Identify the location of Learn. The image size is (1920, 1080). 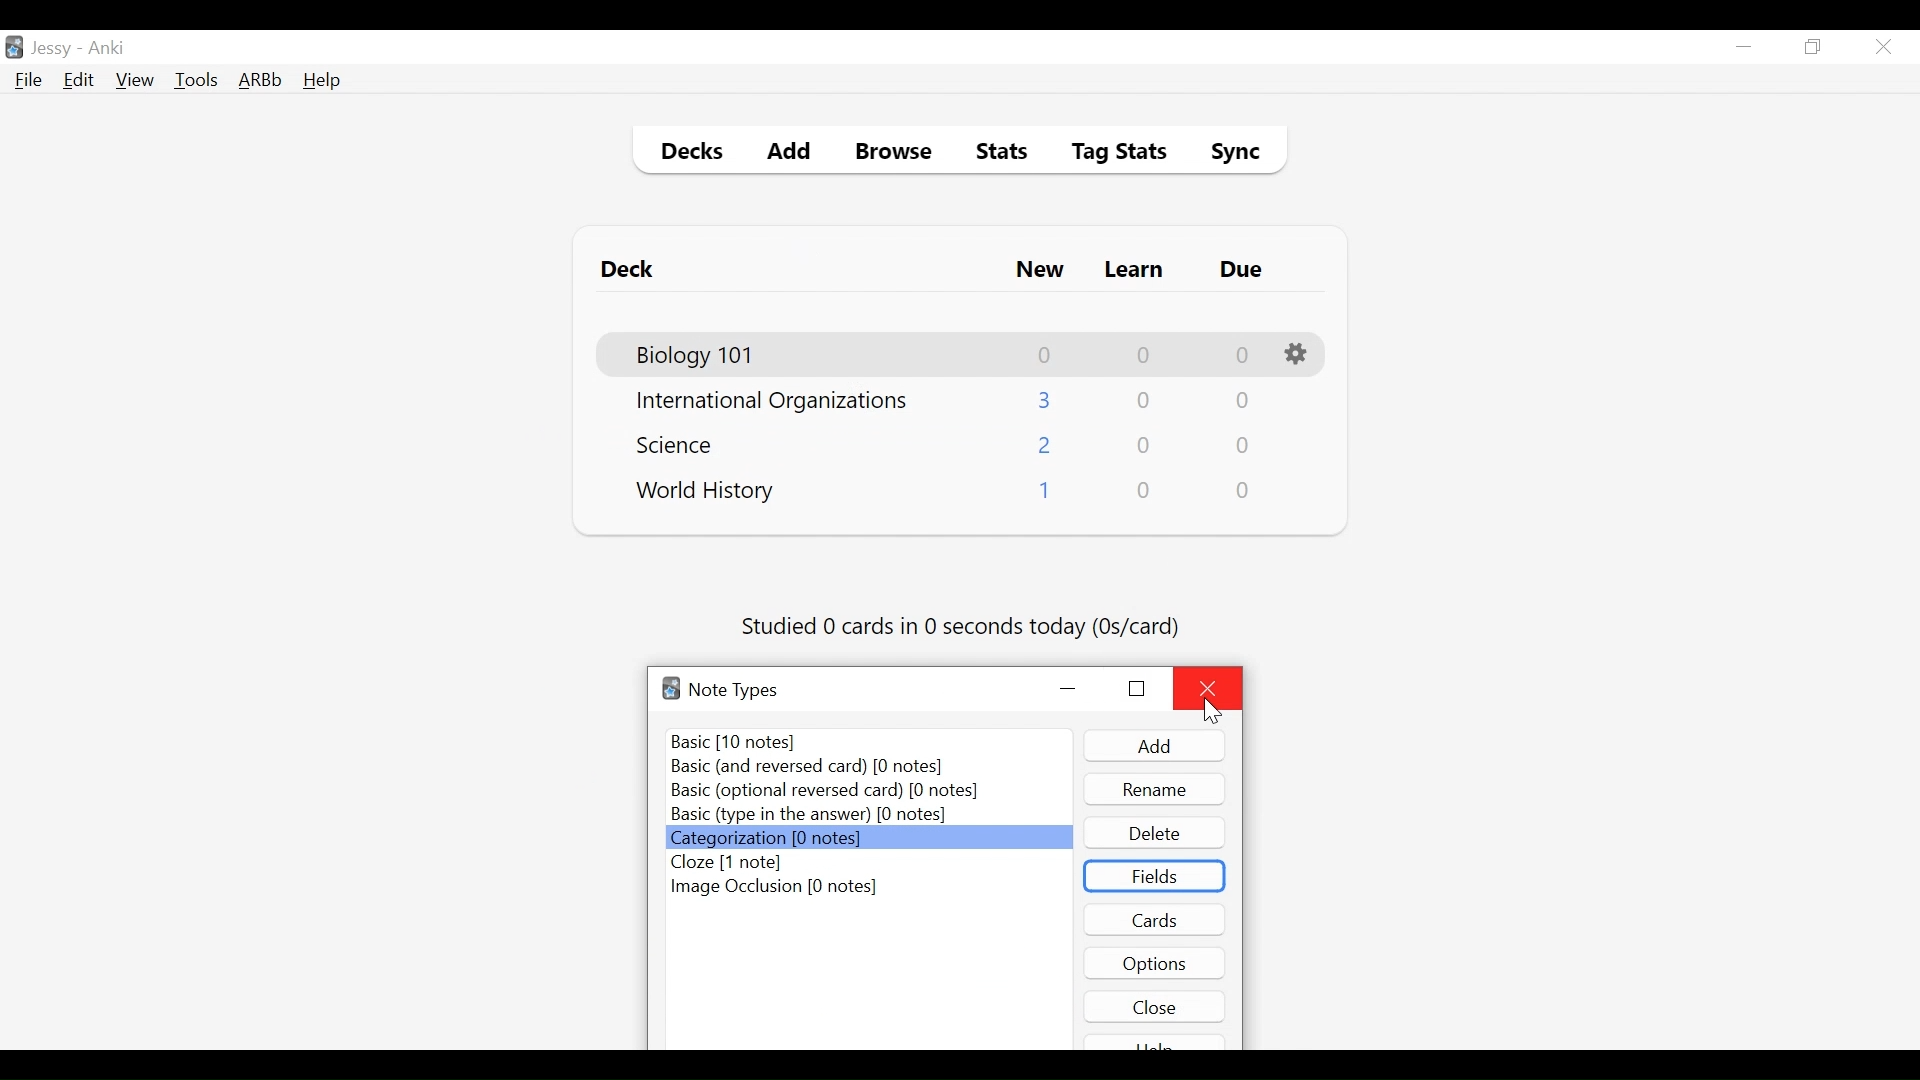
(1133, 271).